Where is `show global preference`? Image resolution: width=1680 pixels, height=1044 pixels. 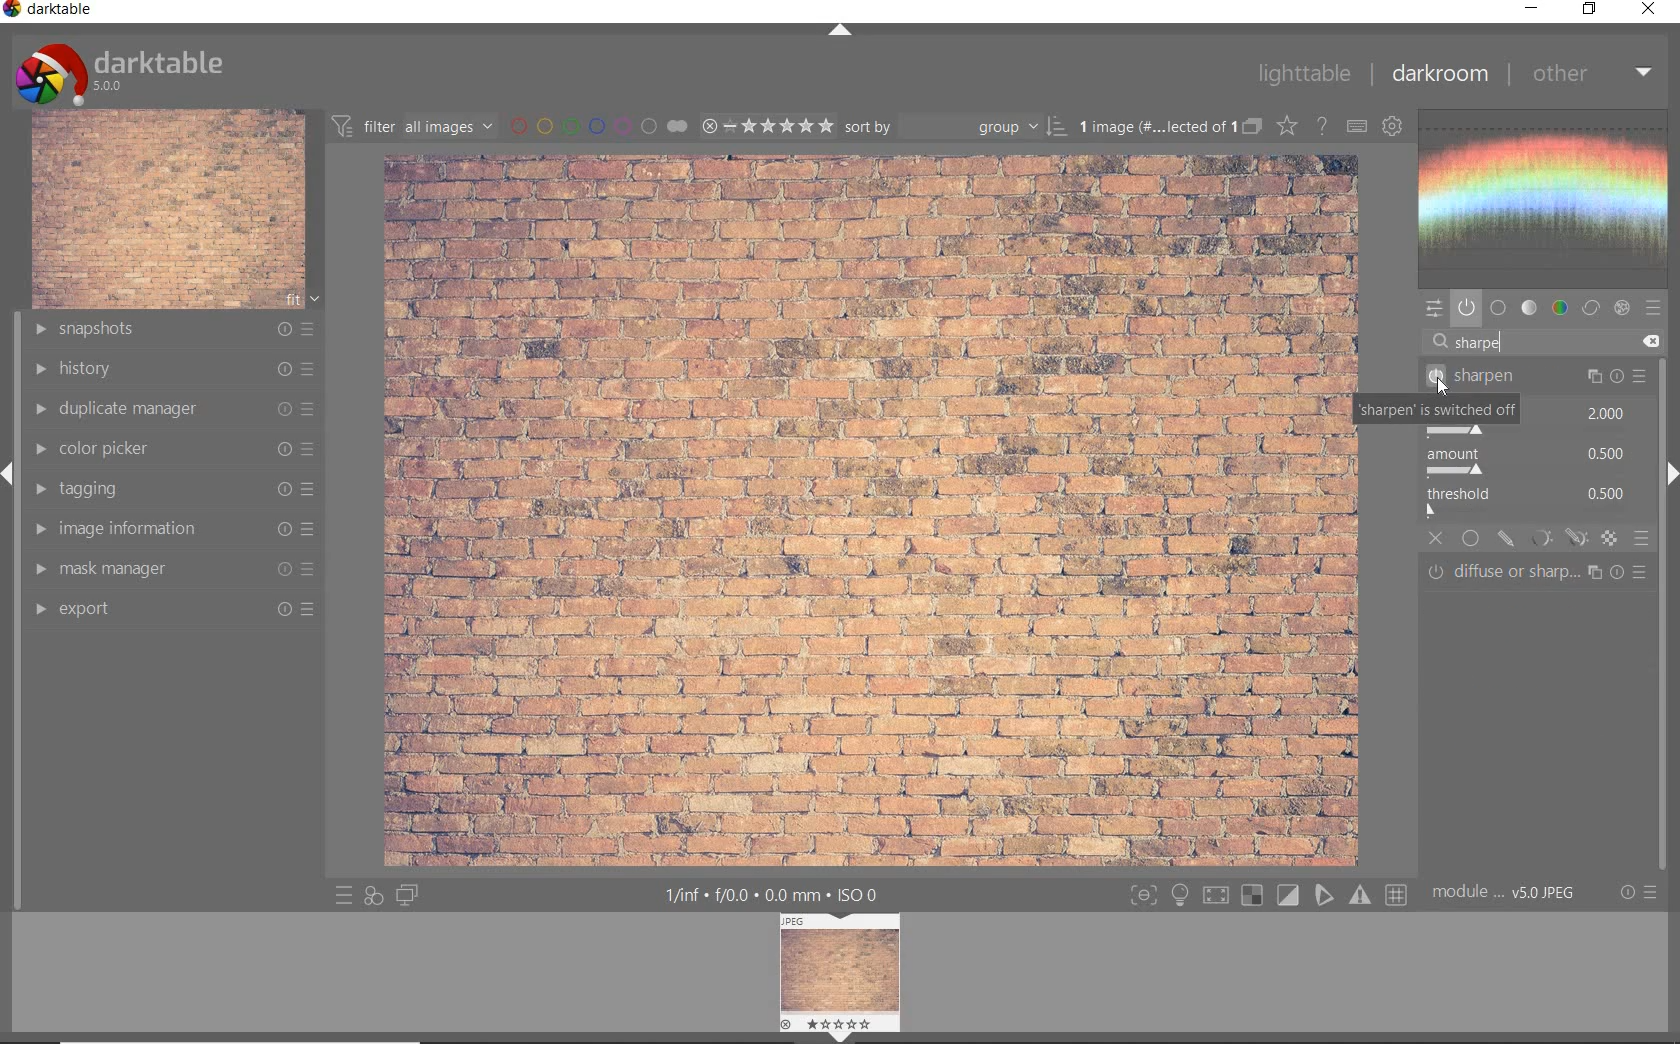 show global preference is located at coordinates (1391, 127).